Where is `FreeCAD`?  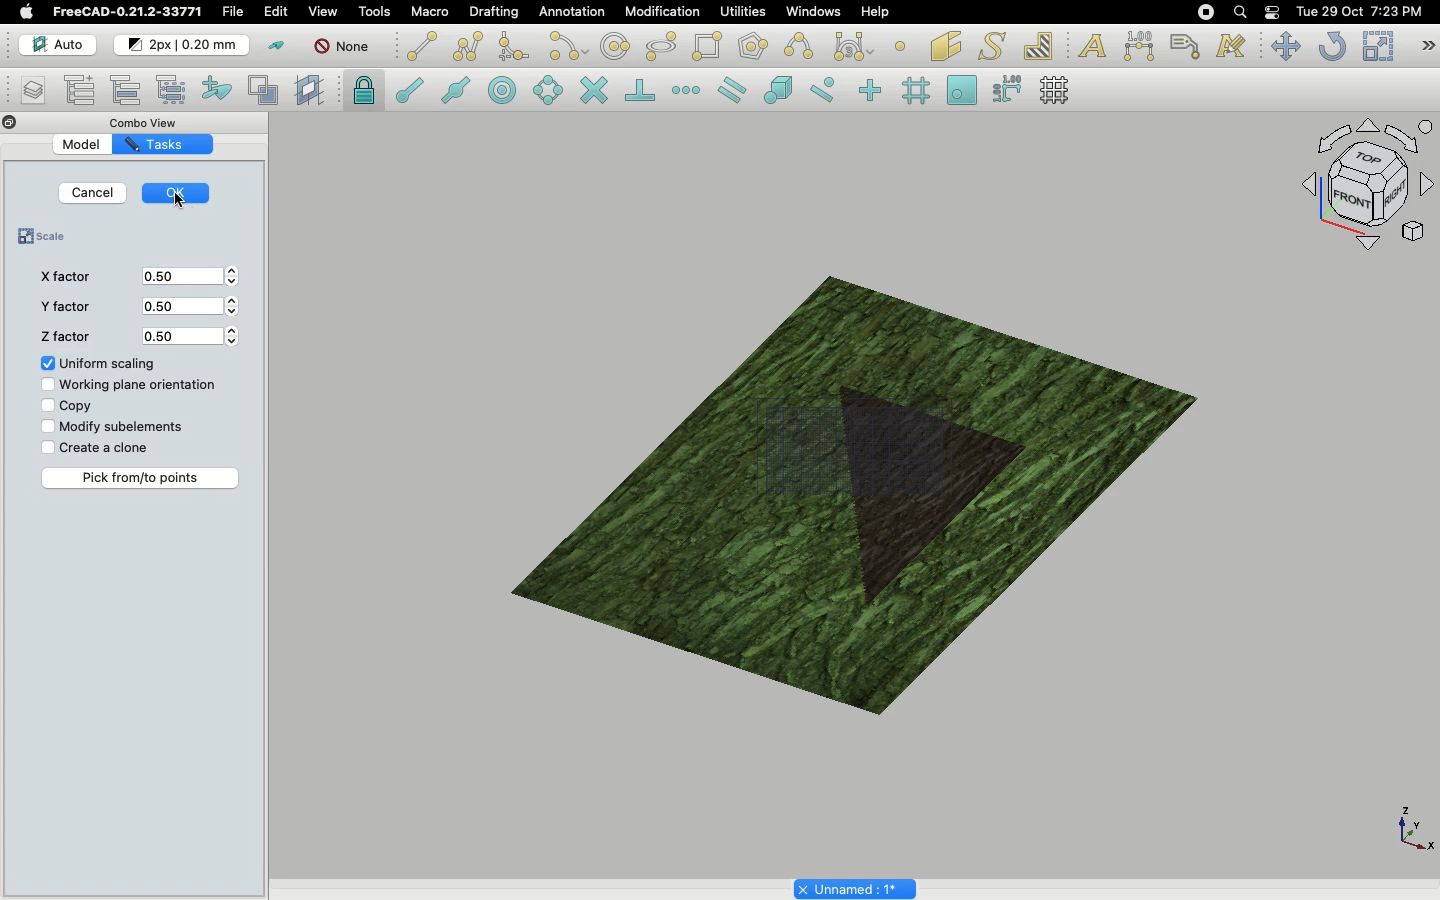 FreeCAD is located at coordinates (126, 12).